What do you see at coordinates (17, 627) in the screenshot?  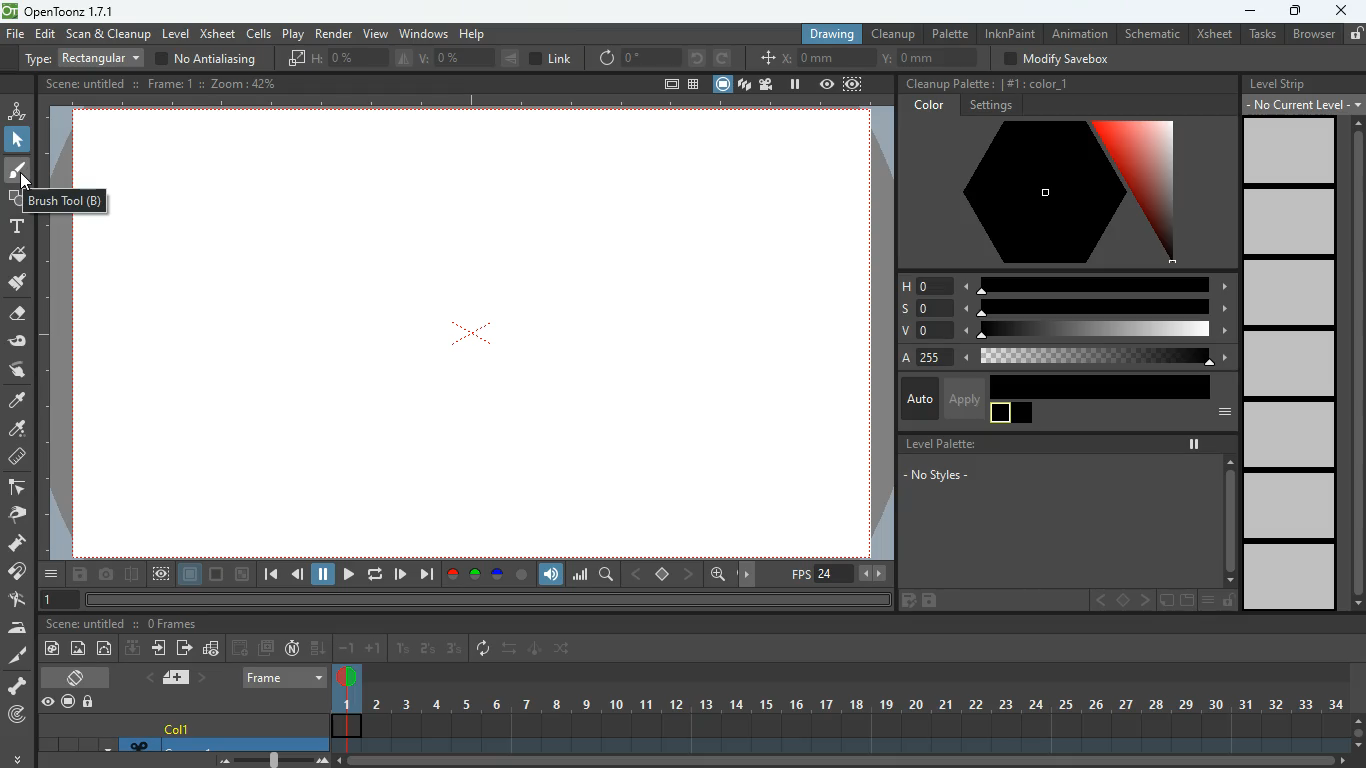 I see `iron` at bounding box center [17, 627].